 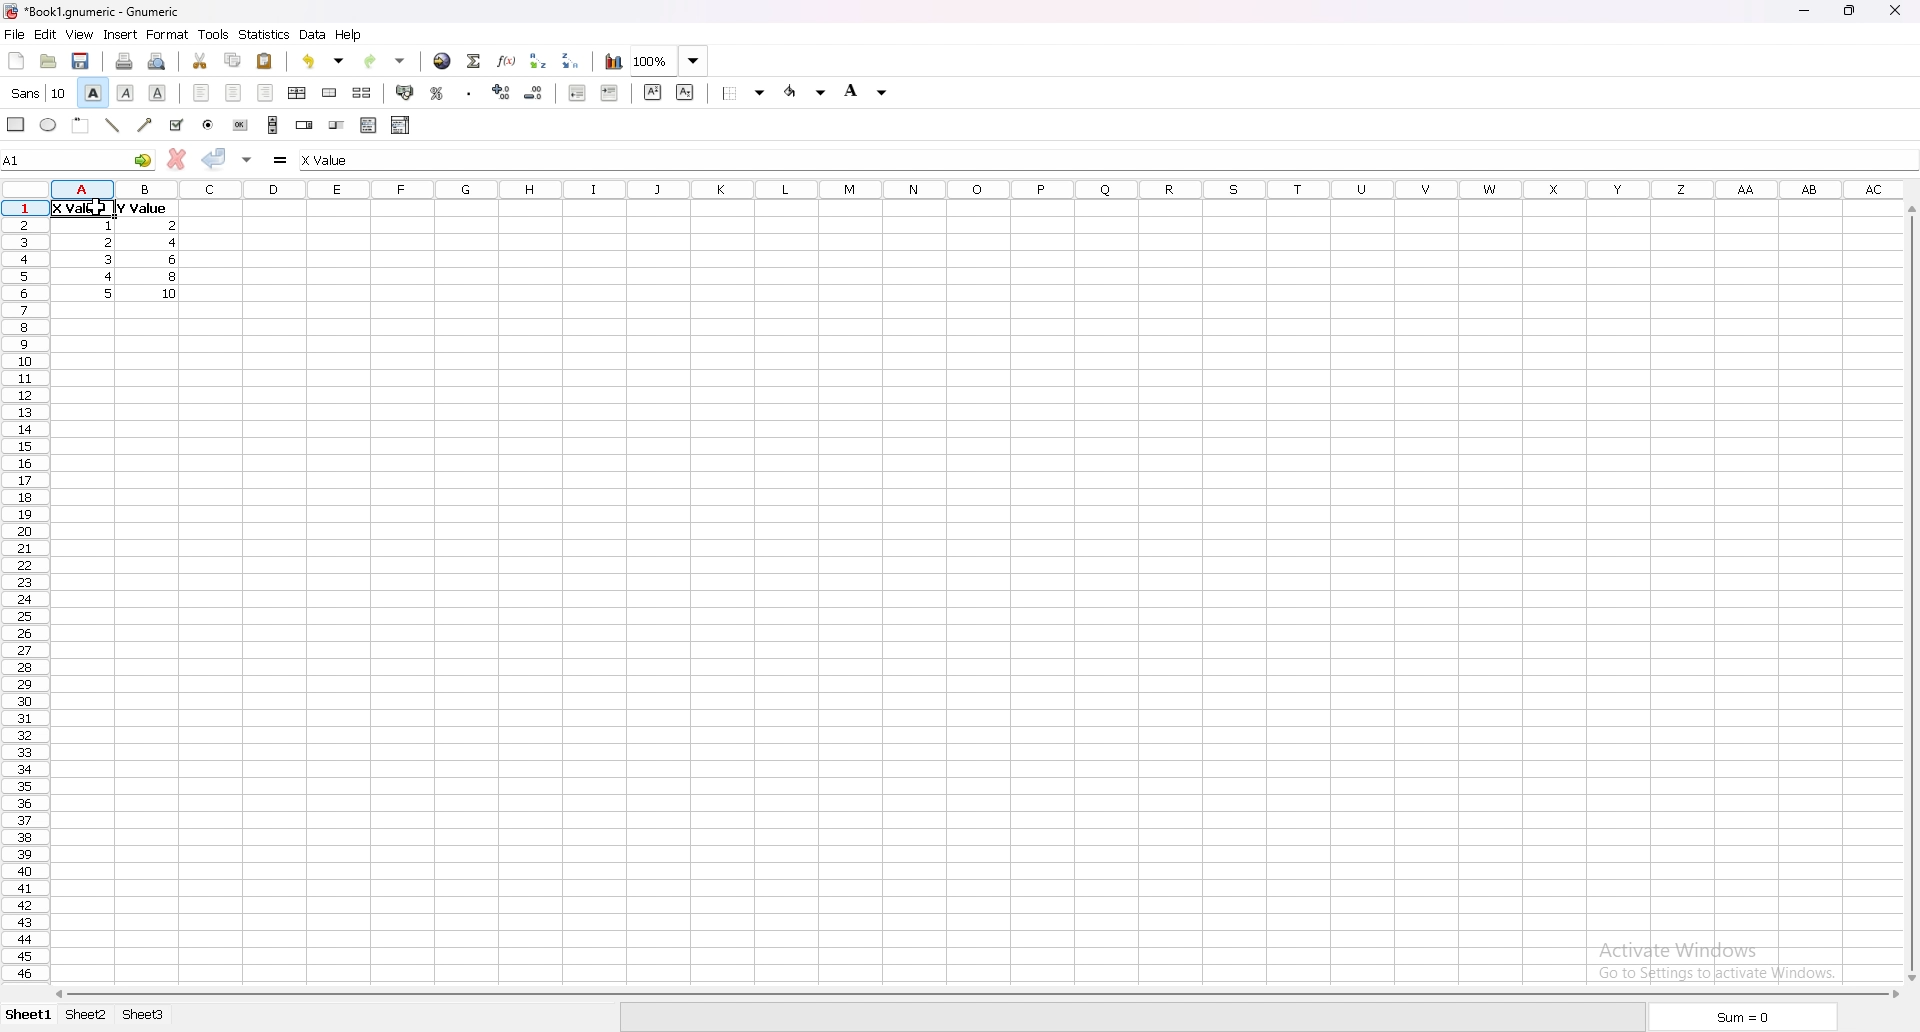 What do you see at coordinates (214, 157) in the screenshot?
I see `accept change` at bounding box center [214, 157].